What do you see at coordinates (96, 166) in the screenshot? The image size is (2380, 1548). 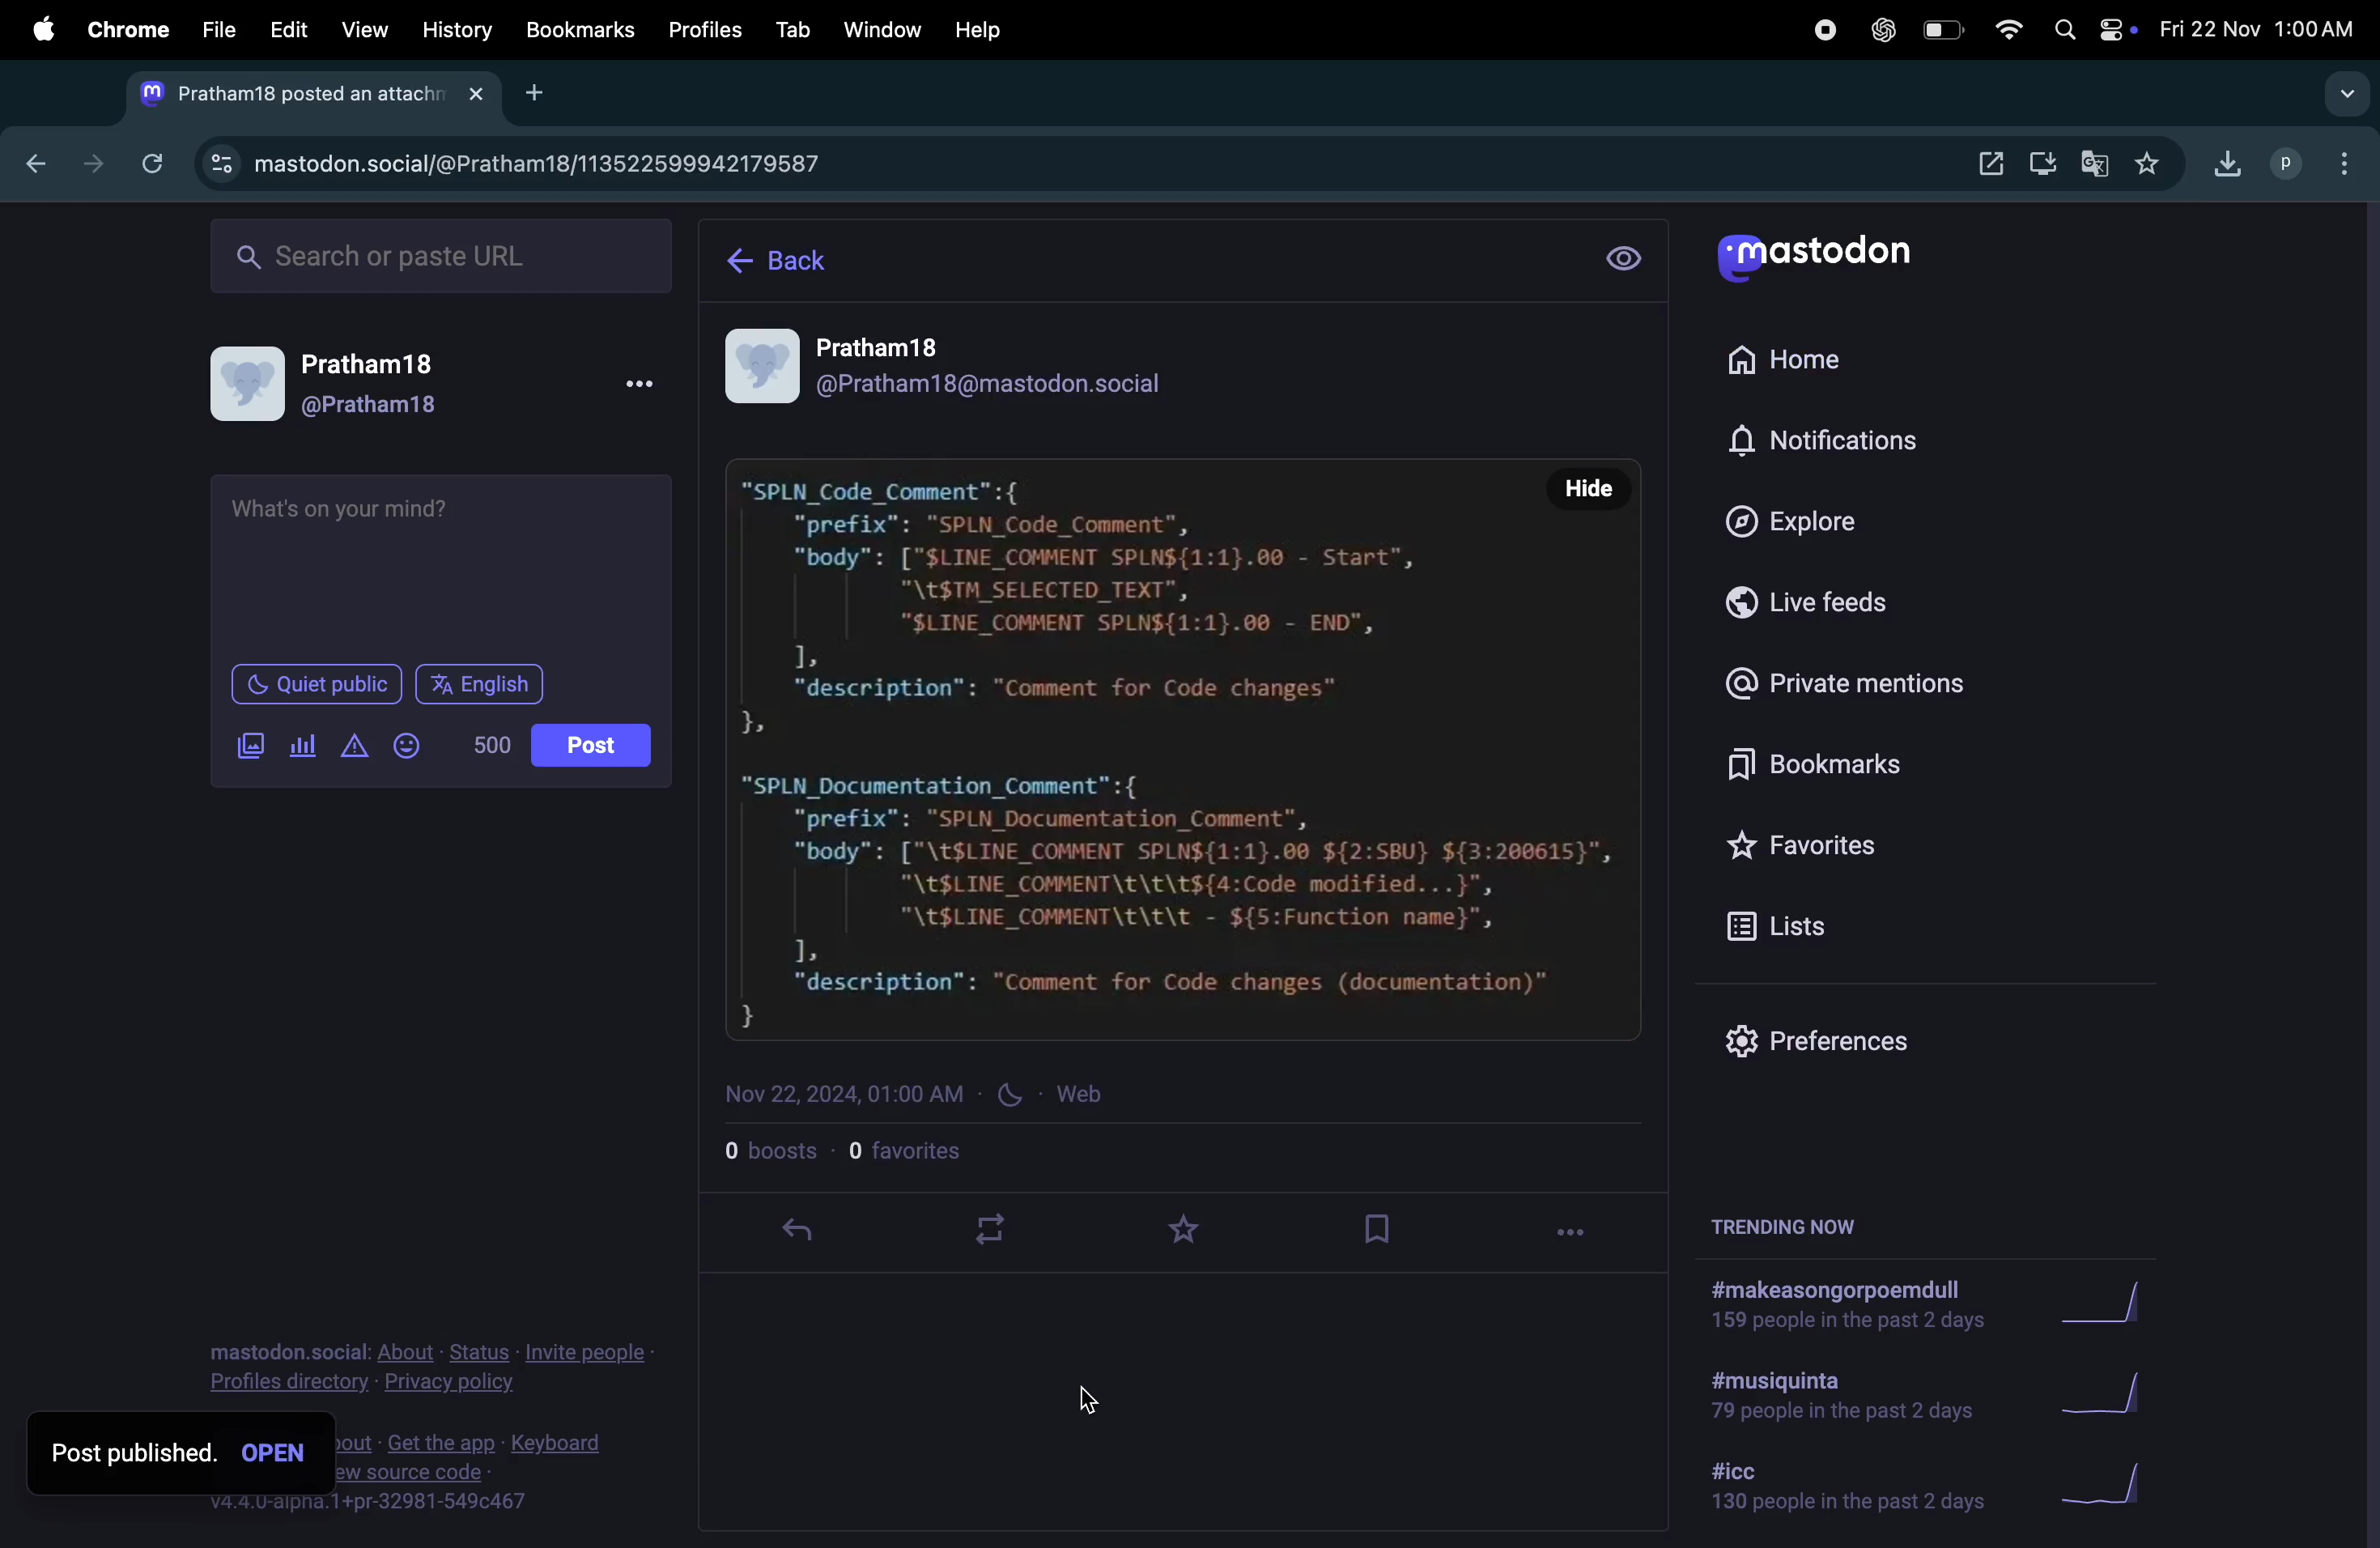 I see `forward` at bounding box center [96, 166].